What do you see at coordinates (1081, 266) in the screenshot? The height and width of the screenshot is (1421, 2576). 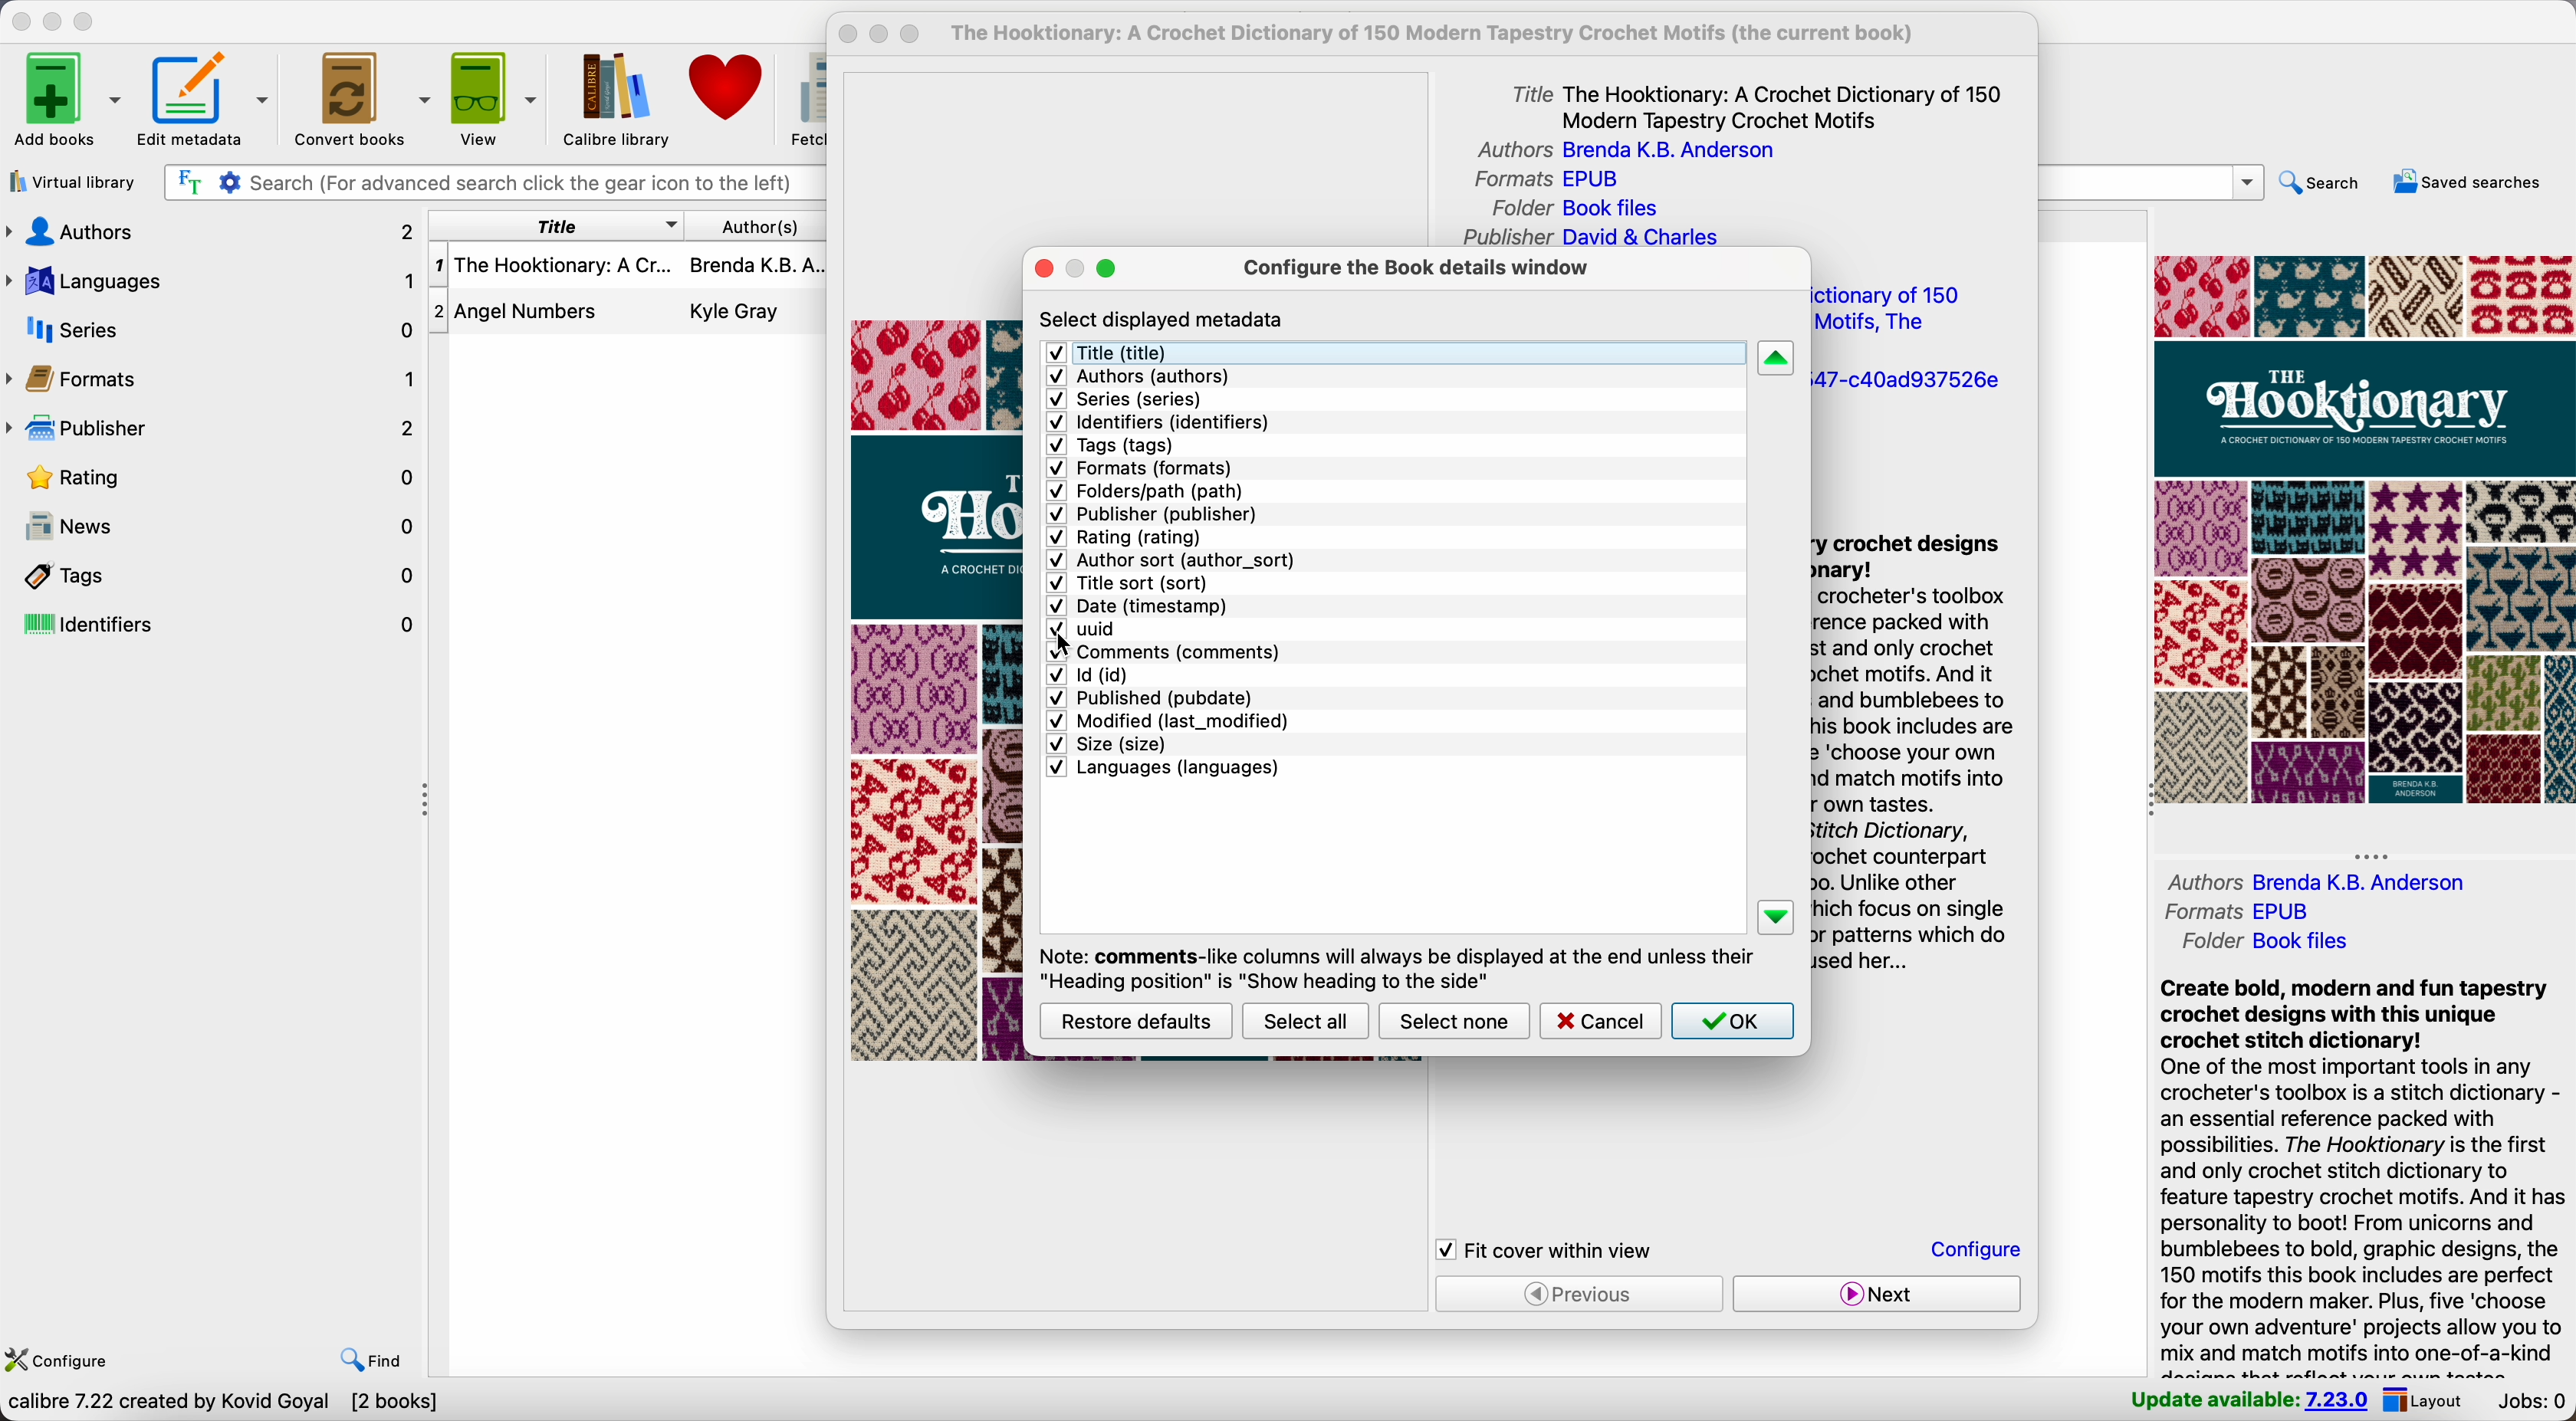 I see `minimize popup` at bounding box center [1081, 266].